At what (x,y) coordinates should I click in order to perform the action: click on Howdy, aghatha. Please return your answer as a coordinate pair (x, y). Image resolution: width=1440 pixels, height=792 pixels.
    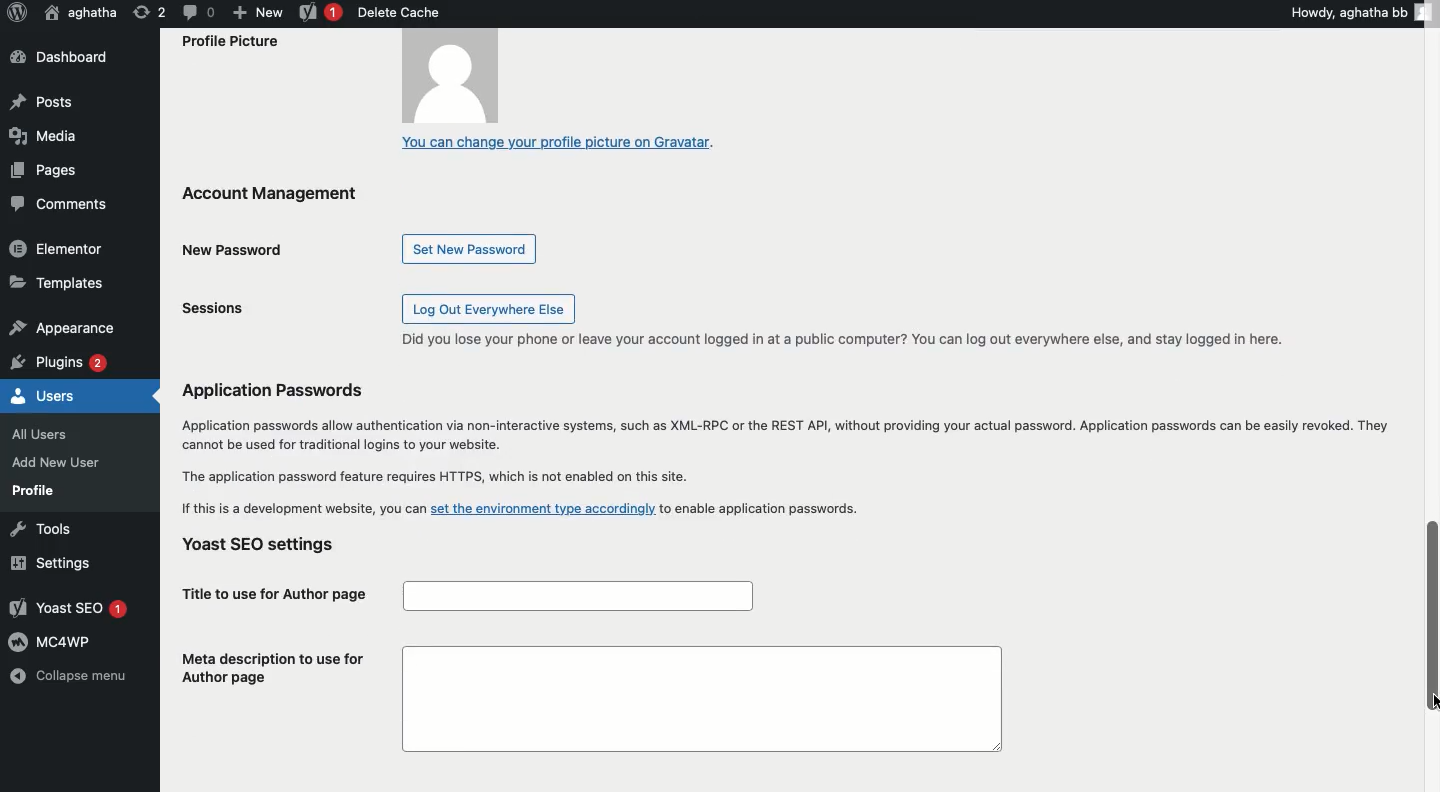
    Looking at the image, I should click on (1364, 12).